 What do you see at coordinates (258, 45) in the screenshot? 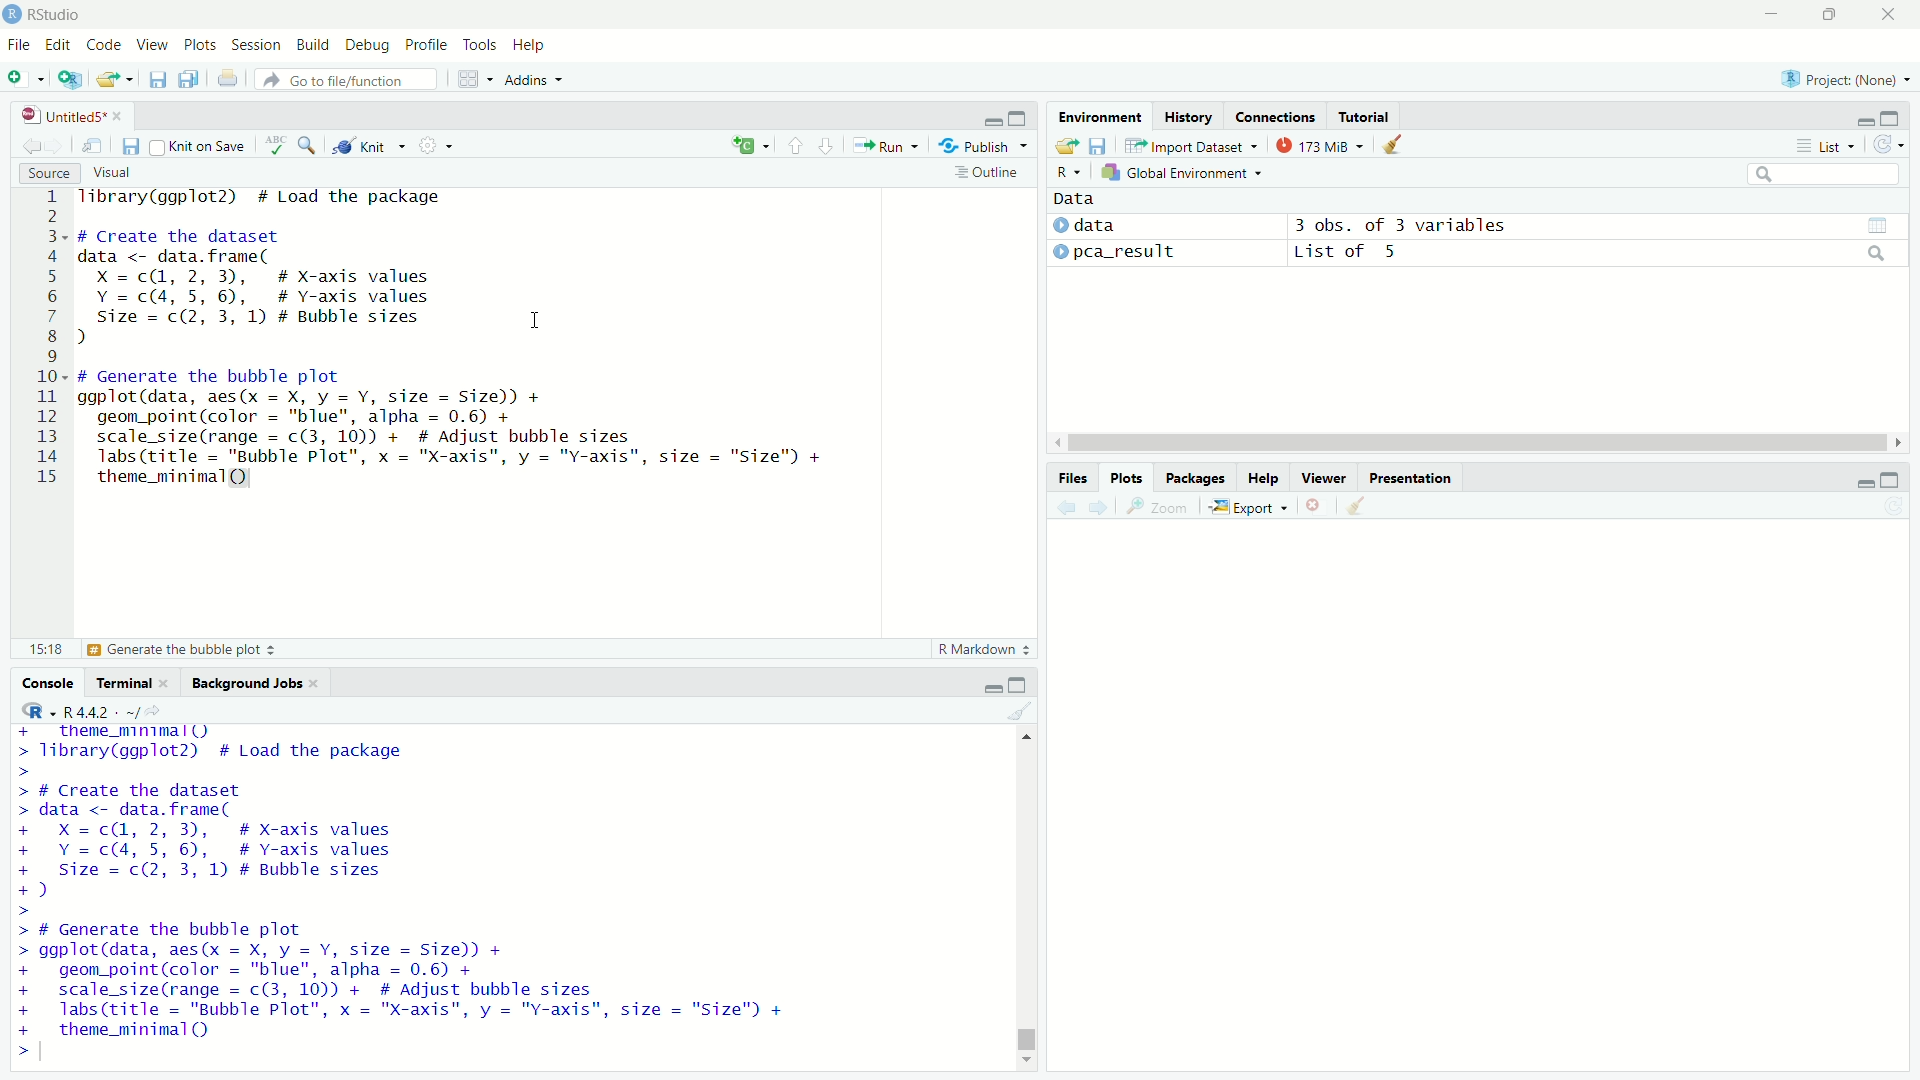
I see `Session` at bounding box center [258, 45].